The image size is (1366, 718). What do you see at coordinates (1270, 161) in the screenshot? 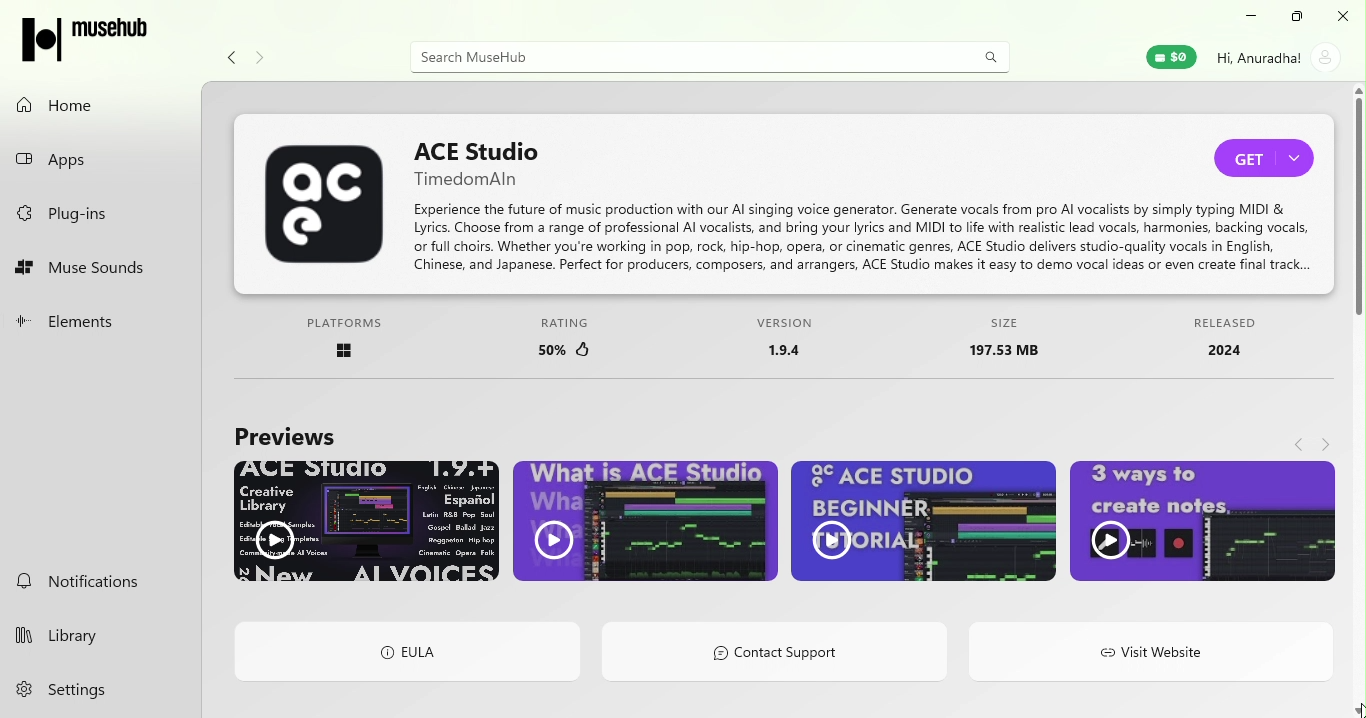
I see `Purchase ACE studio` at bounding box center [1270, 161].